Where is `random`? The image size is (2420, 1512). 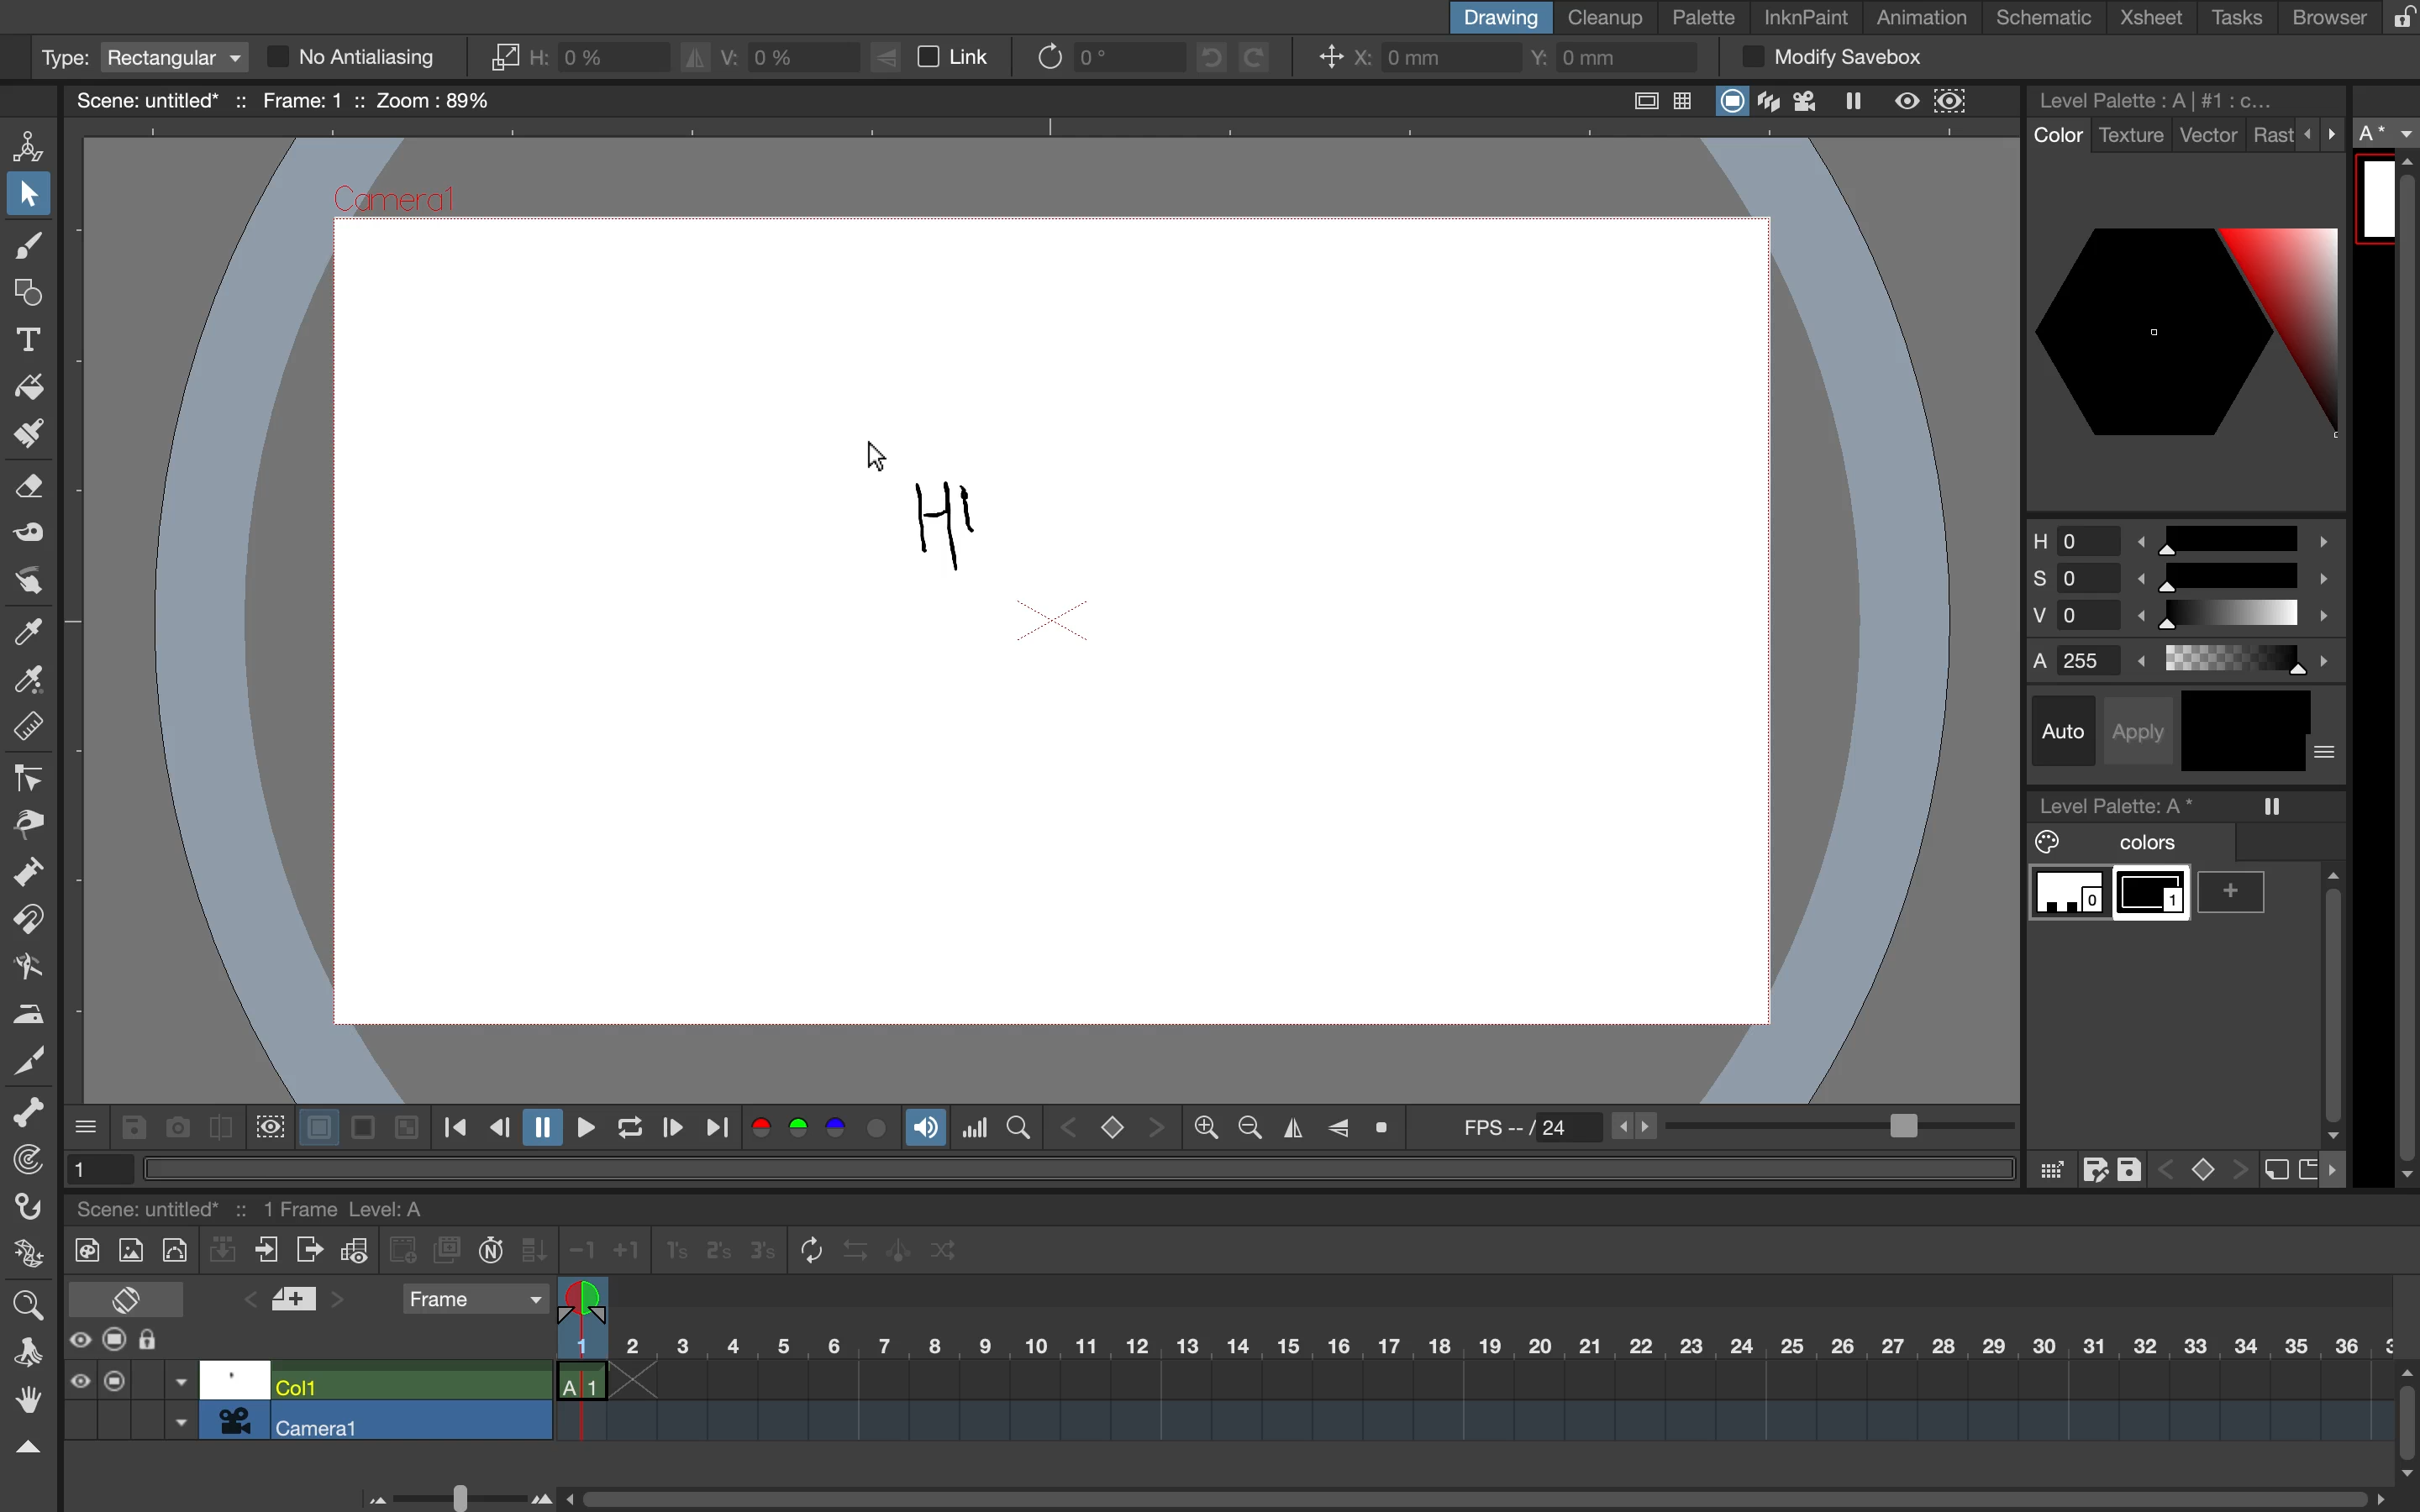 random is located at coordinates (946, 1254).